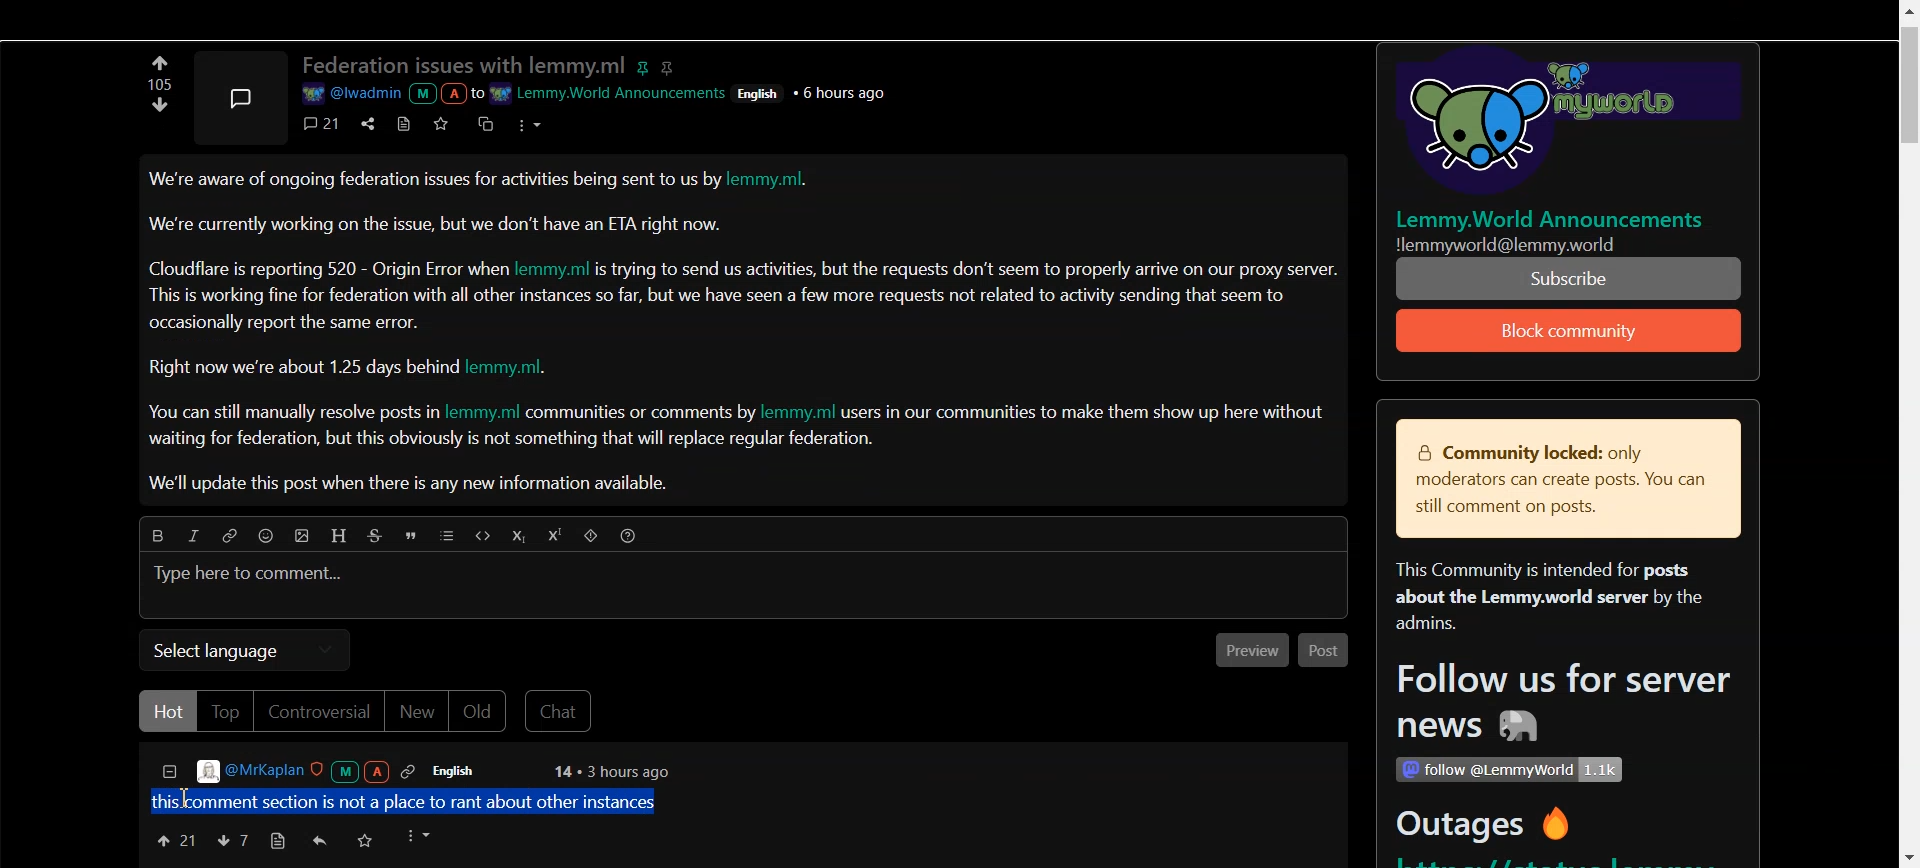  I want to click on Type here to comment..., so click(251, 575).